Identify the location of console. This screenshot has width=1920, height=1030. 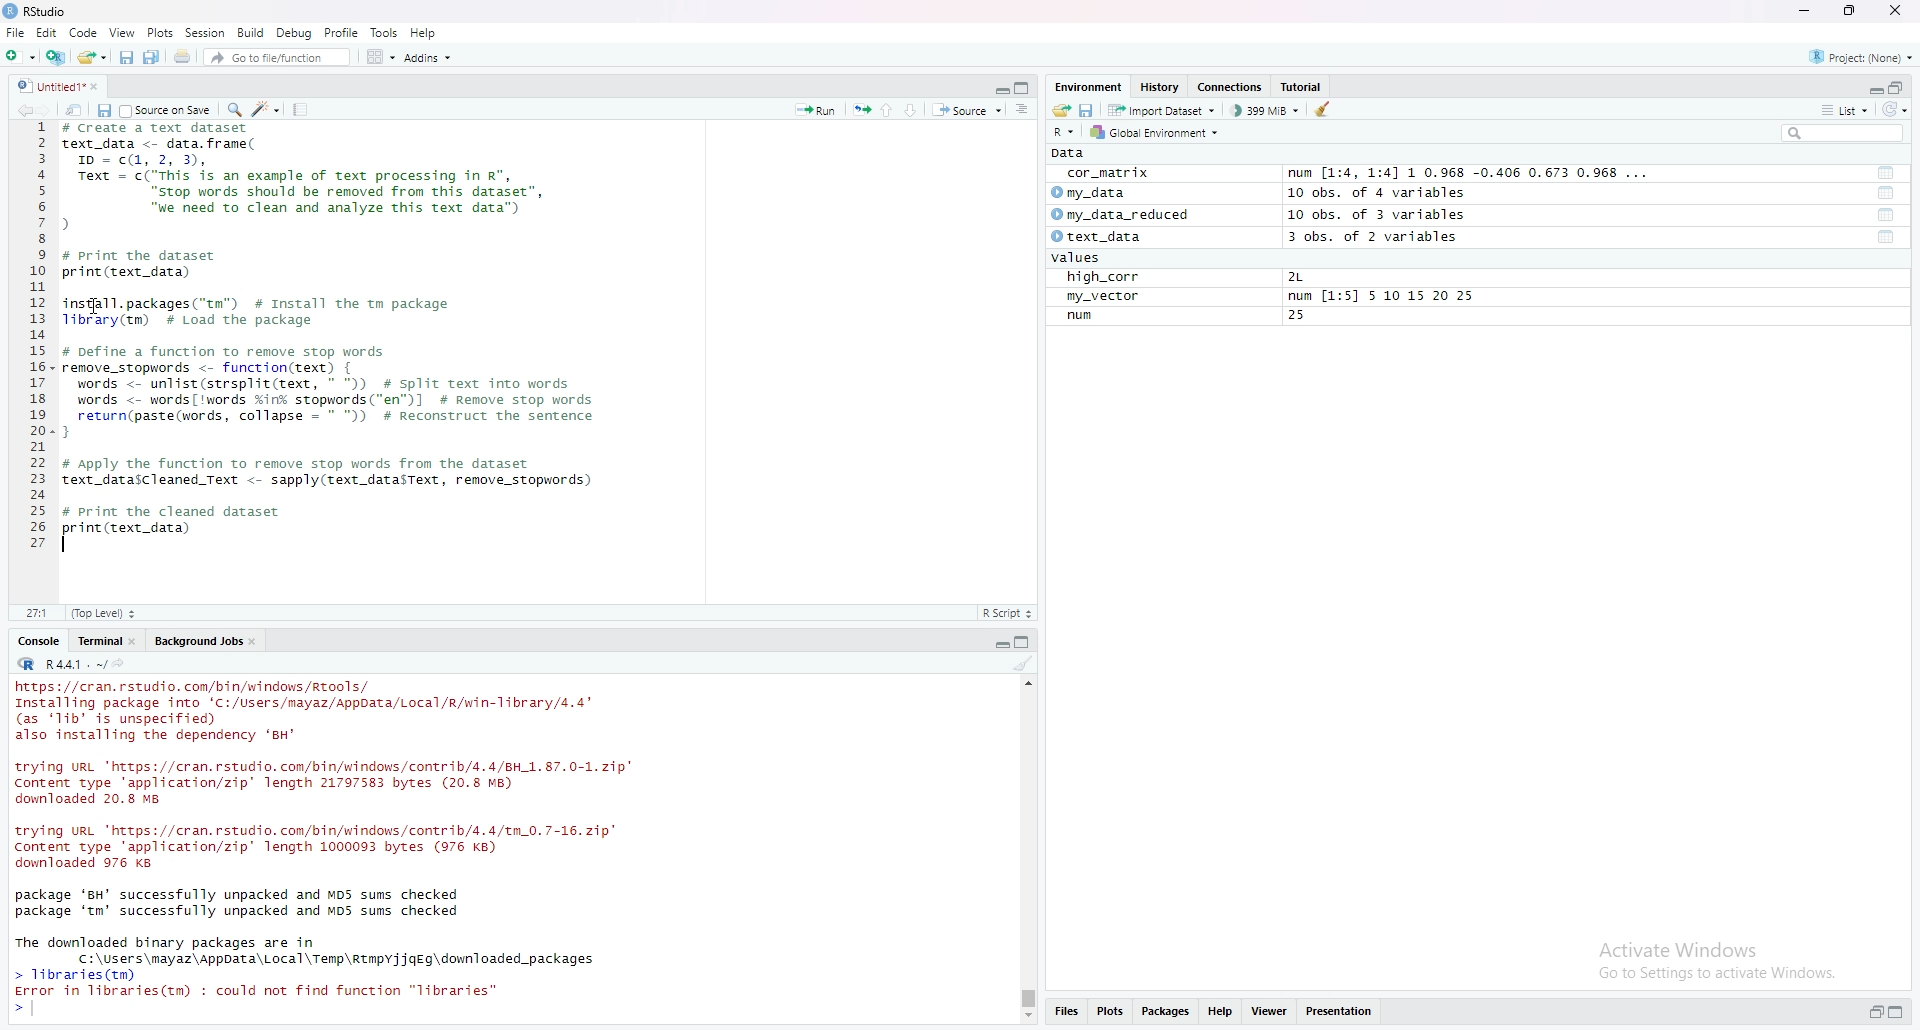
(41, 641).